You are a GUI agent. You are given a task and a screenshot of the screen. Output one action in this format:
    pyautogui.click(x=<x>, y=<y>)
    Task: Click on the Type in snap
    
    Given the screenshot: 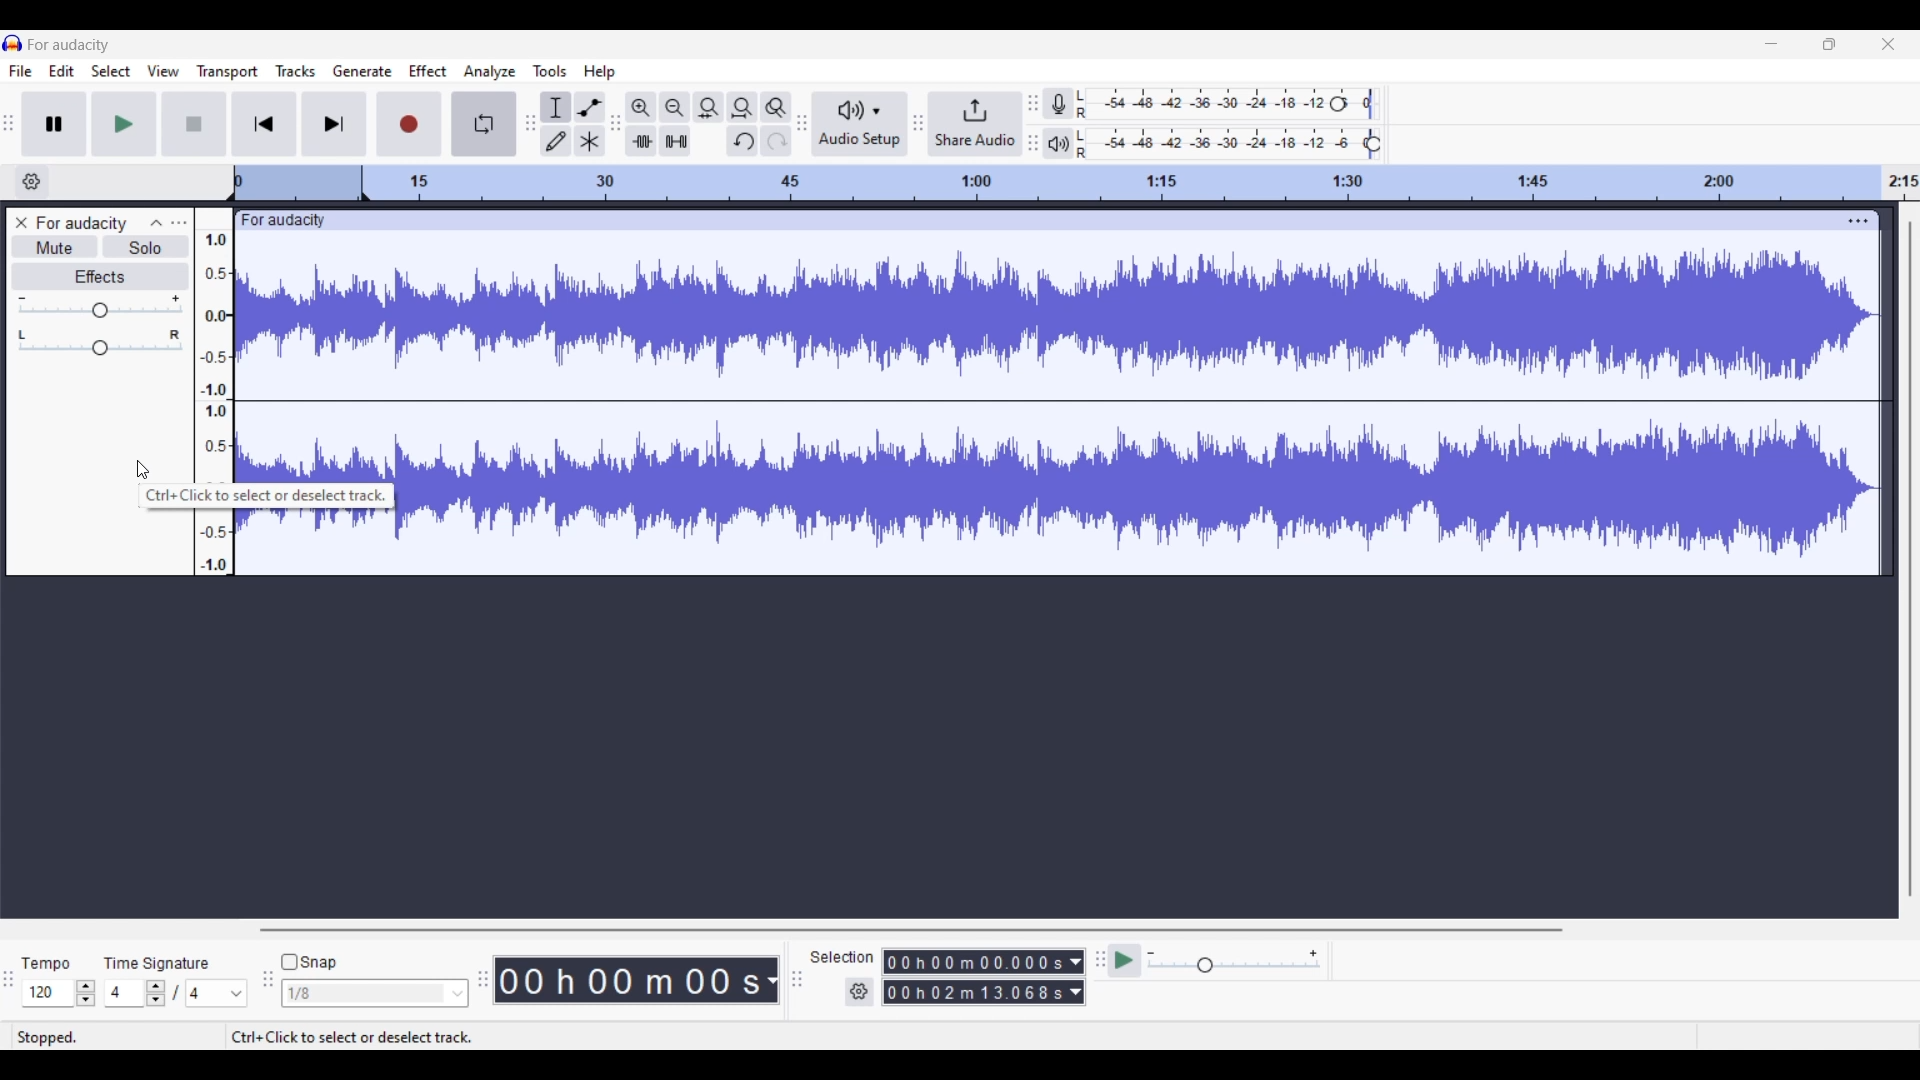 What is the action you would take?
    pyautogui.click(x=365, y=994)
    